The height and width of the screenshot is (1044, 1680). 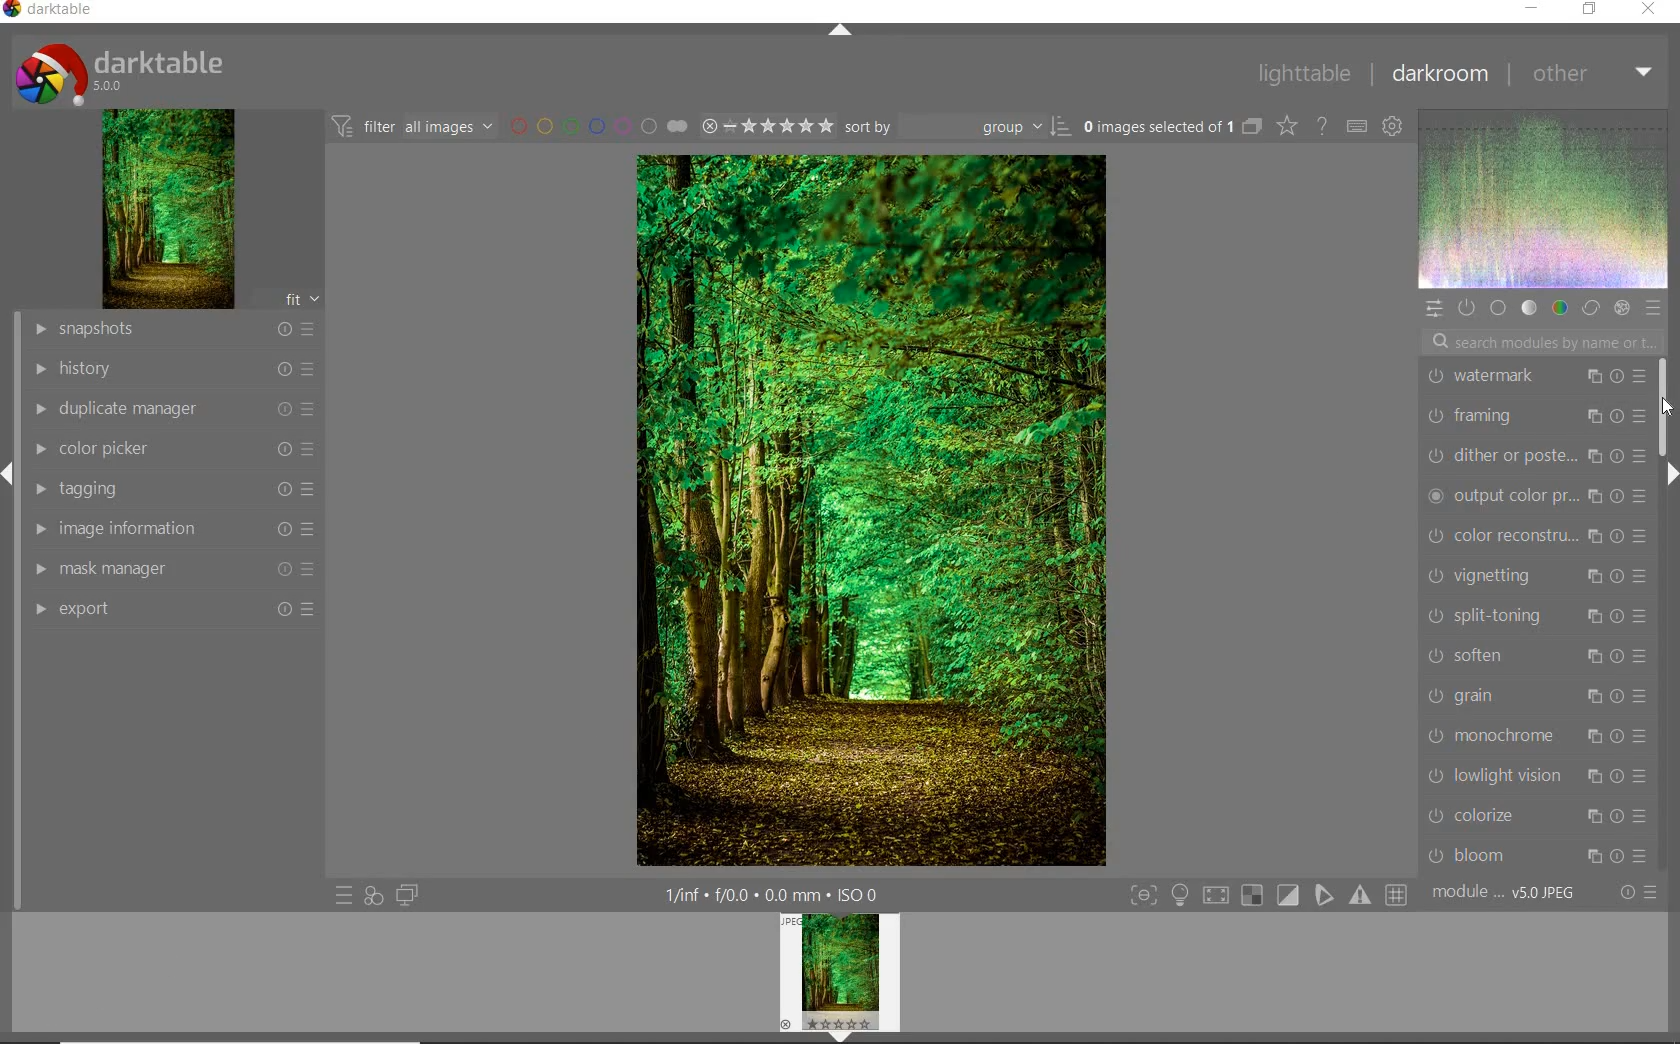 What do you see at coordinates (1321, 126) in the screenshot?
I see `ENABLE FOR ONLINE HELP` at bounding box center [1321, 126].